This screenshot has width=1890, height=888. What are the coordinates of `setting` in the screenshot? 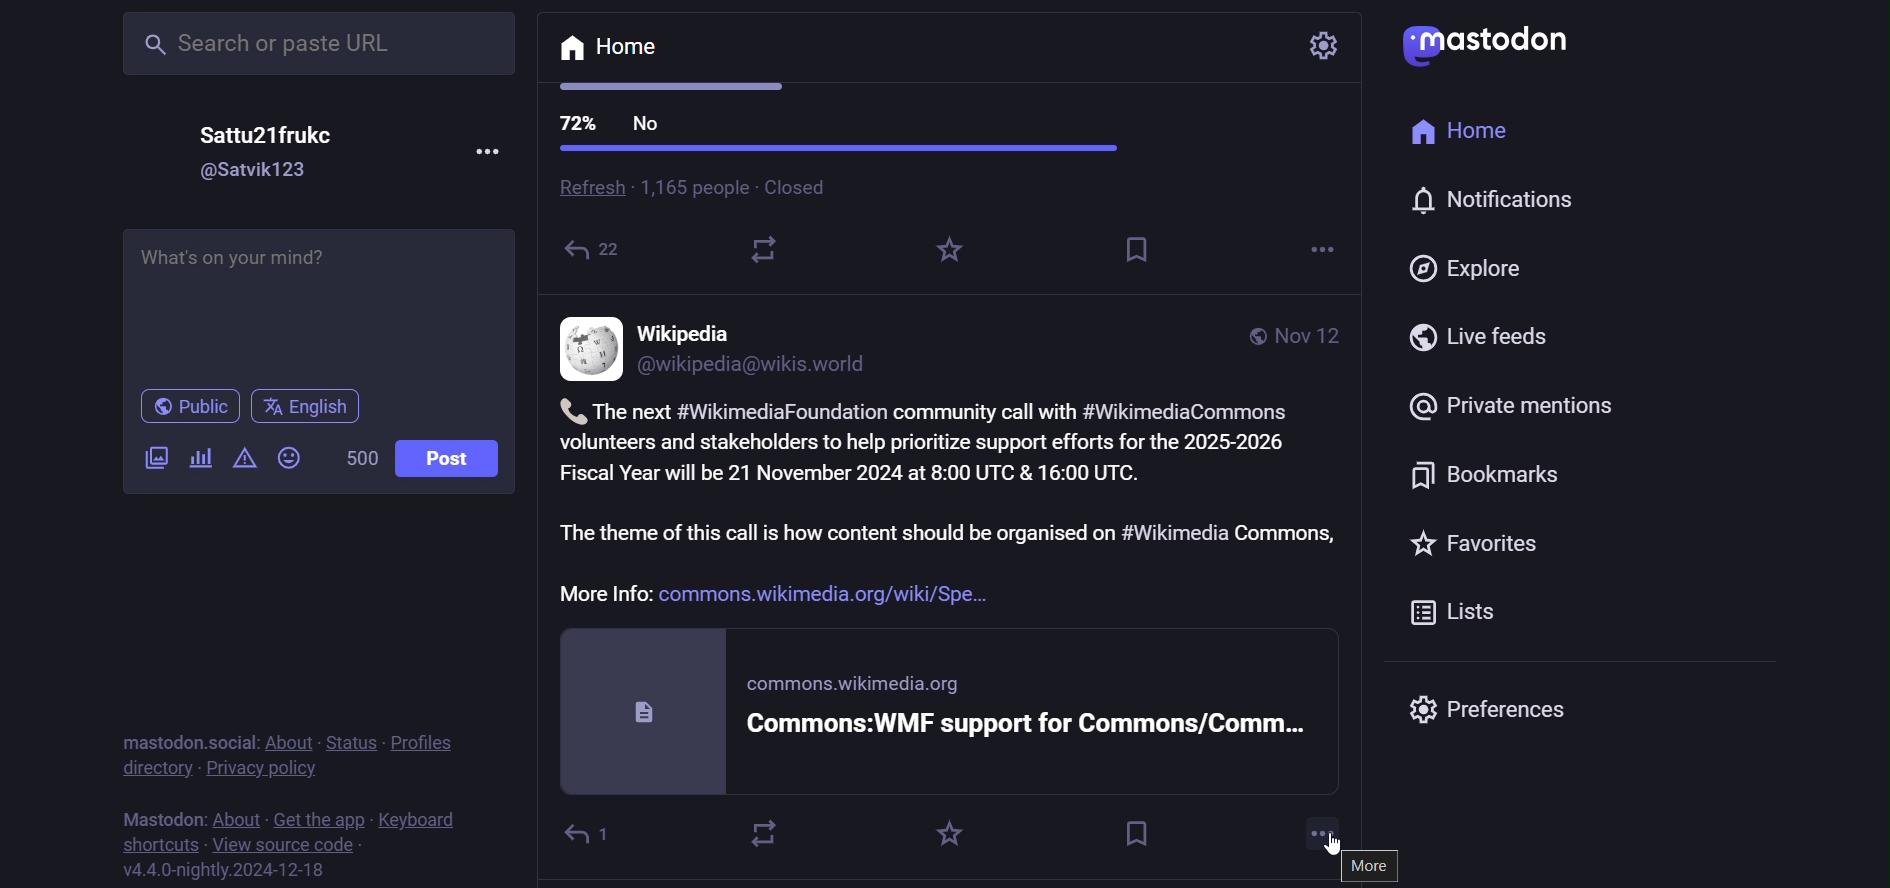 It's located at (1328, 44).